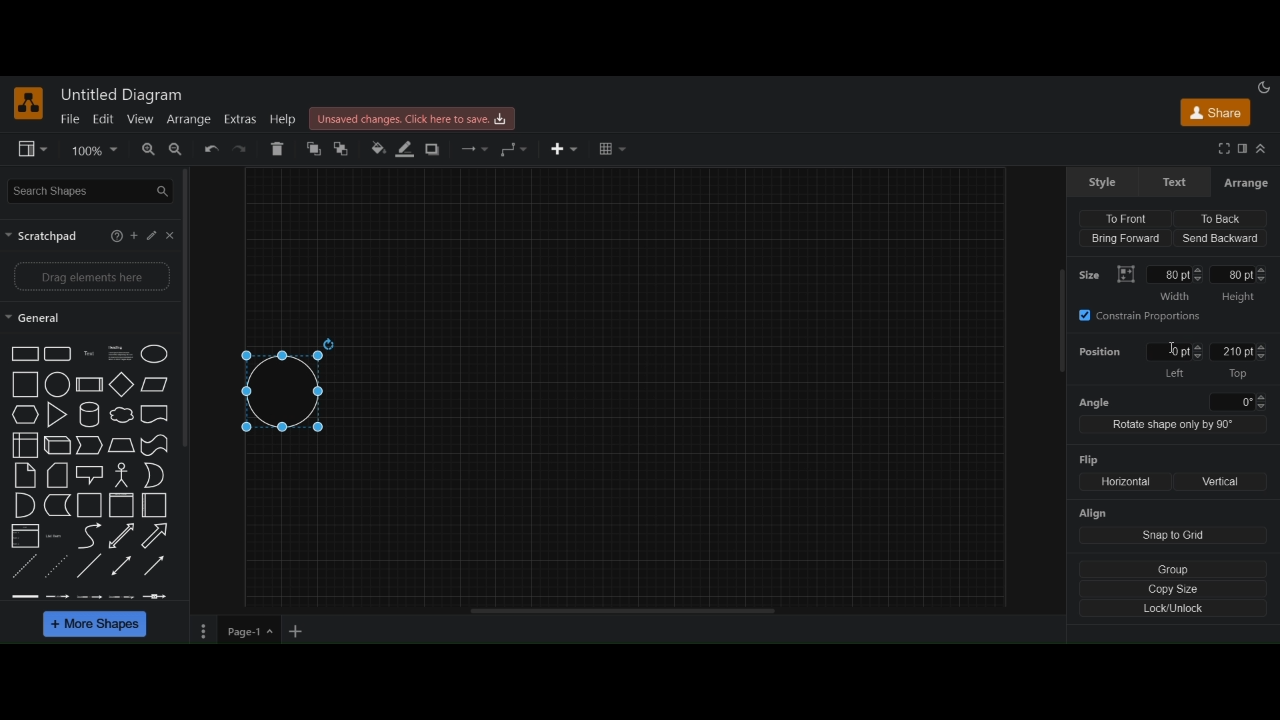  I want to click on general, so click(34, 320).